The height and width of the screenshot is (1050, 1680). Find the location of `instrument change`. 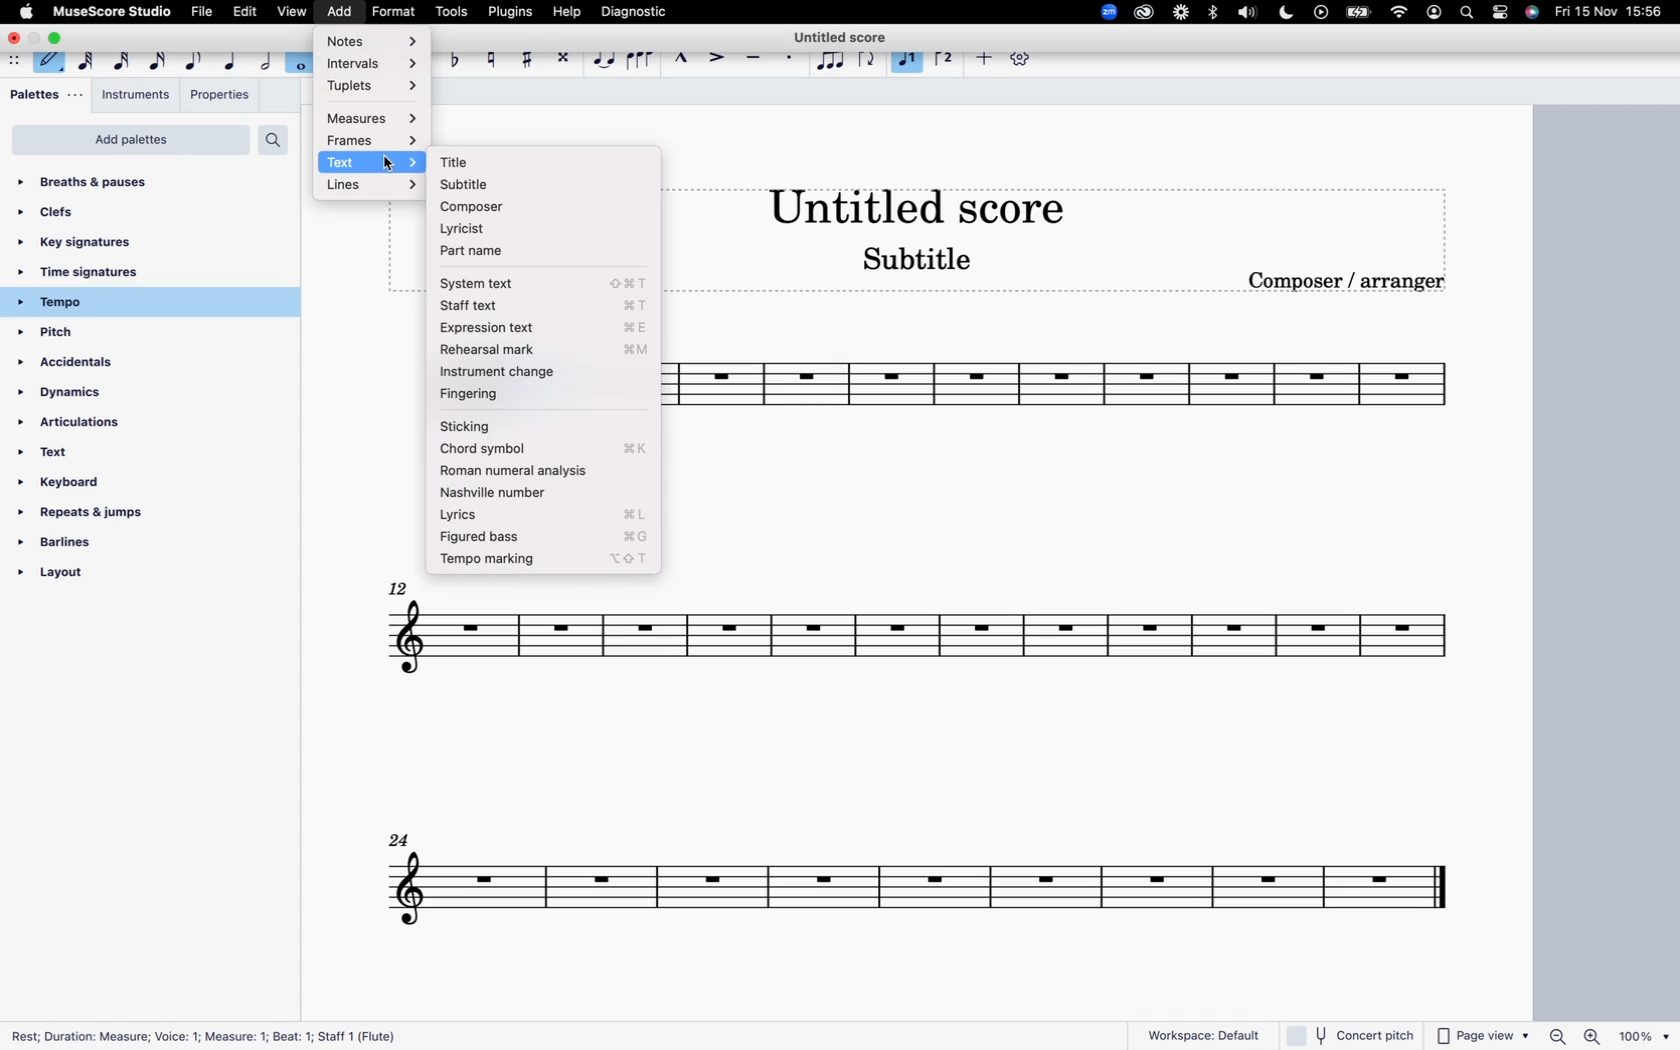

instrument change is located at coordinates (545, 374).